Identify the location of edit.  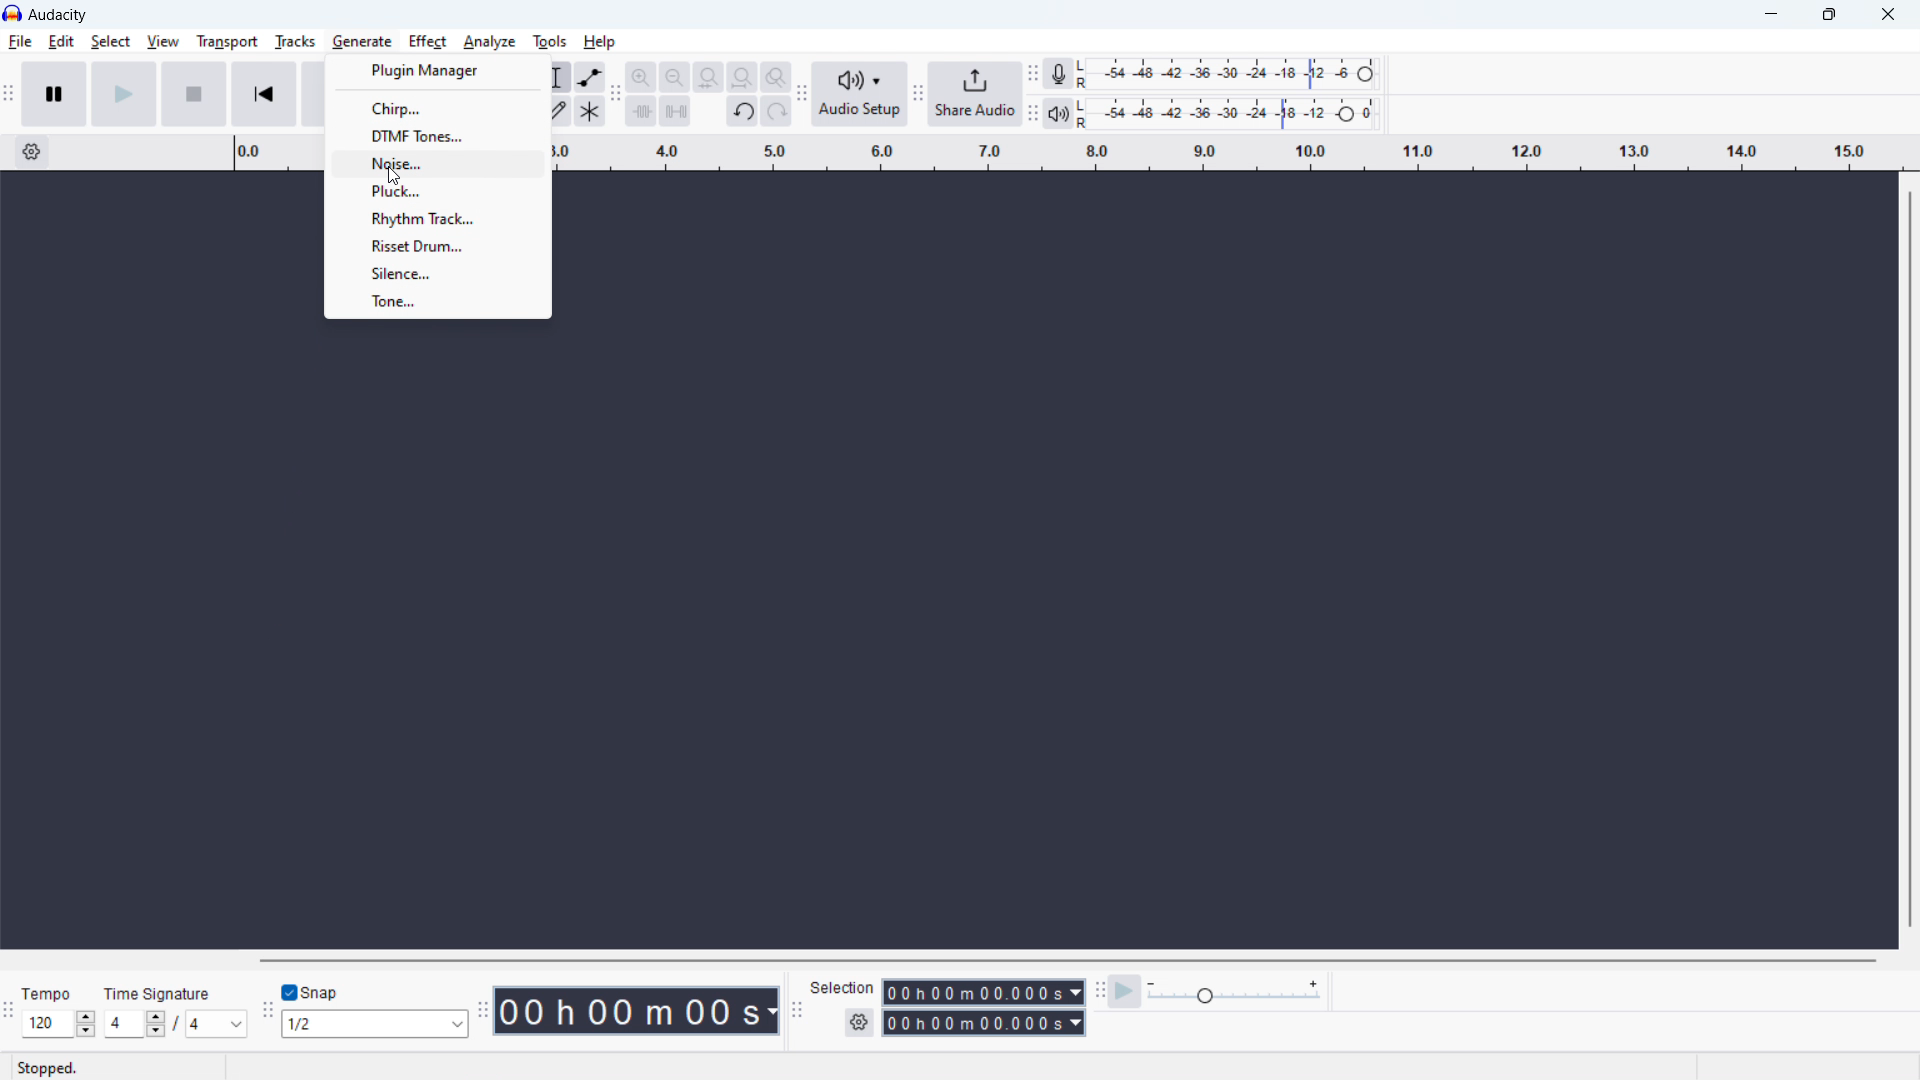
(61, 41).